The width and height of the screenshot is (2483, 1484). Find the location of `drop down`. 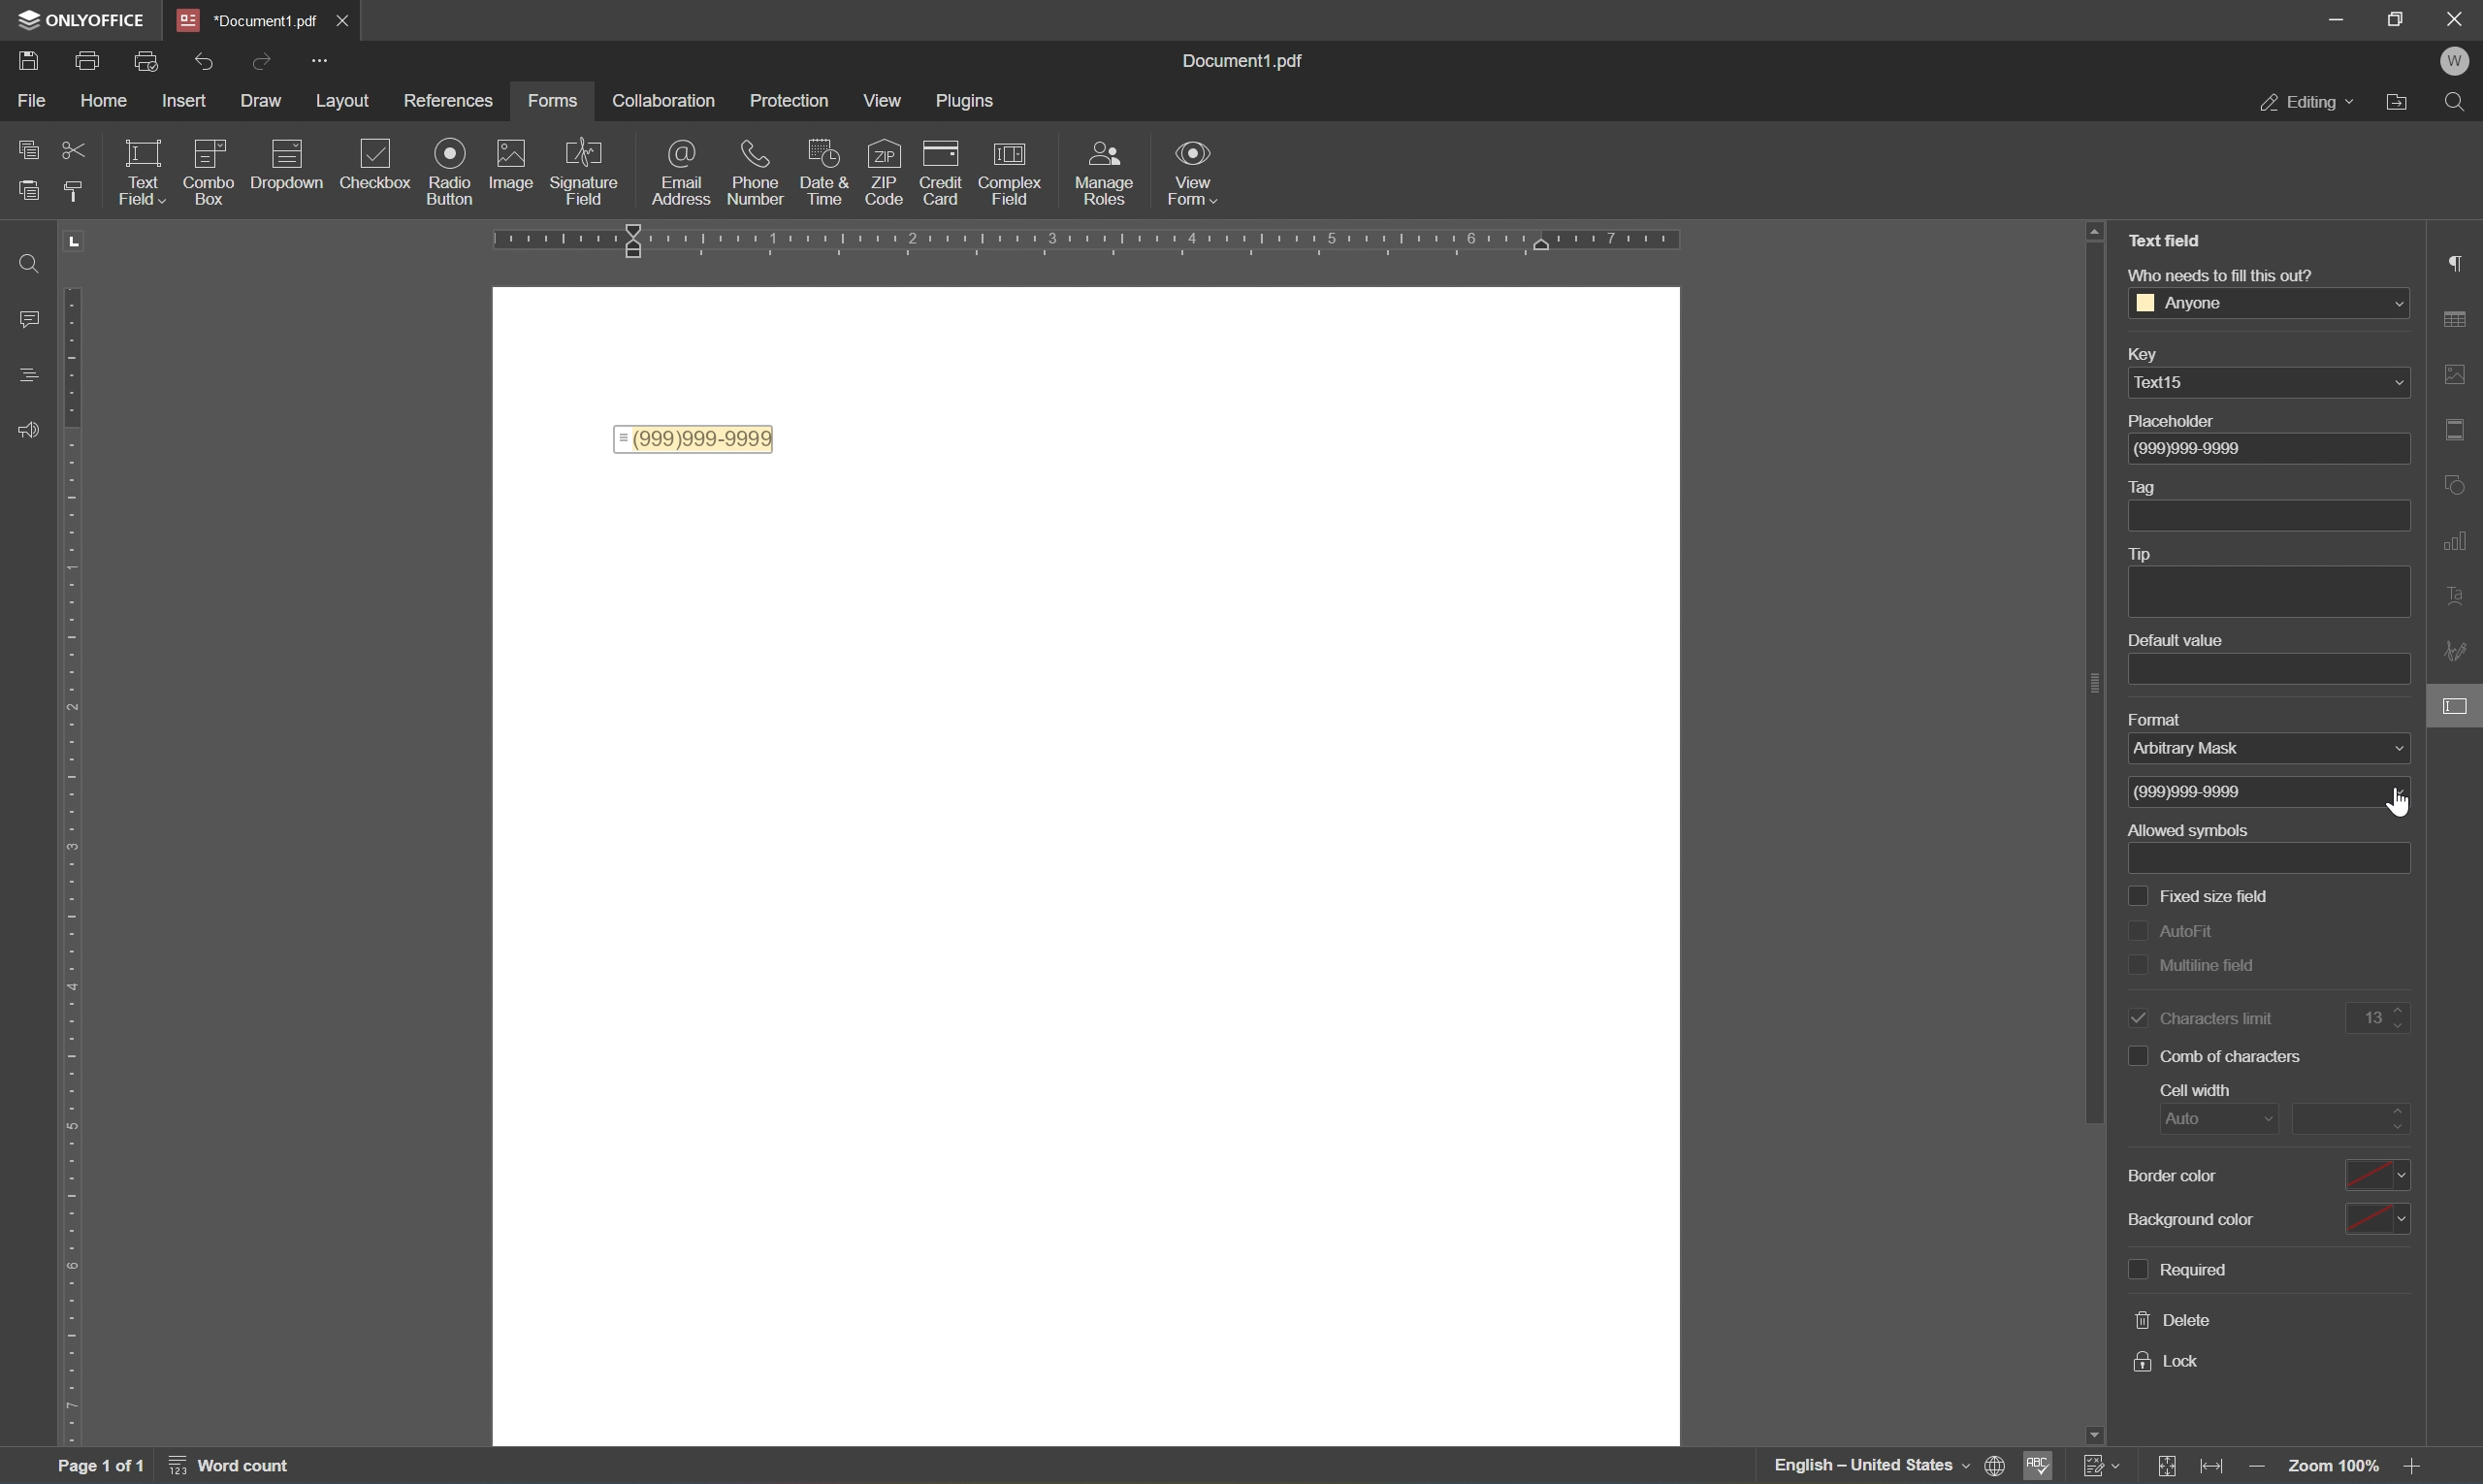

drop down is located at coordinates (2395, 382).